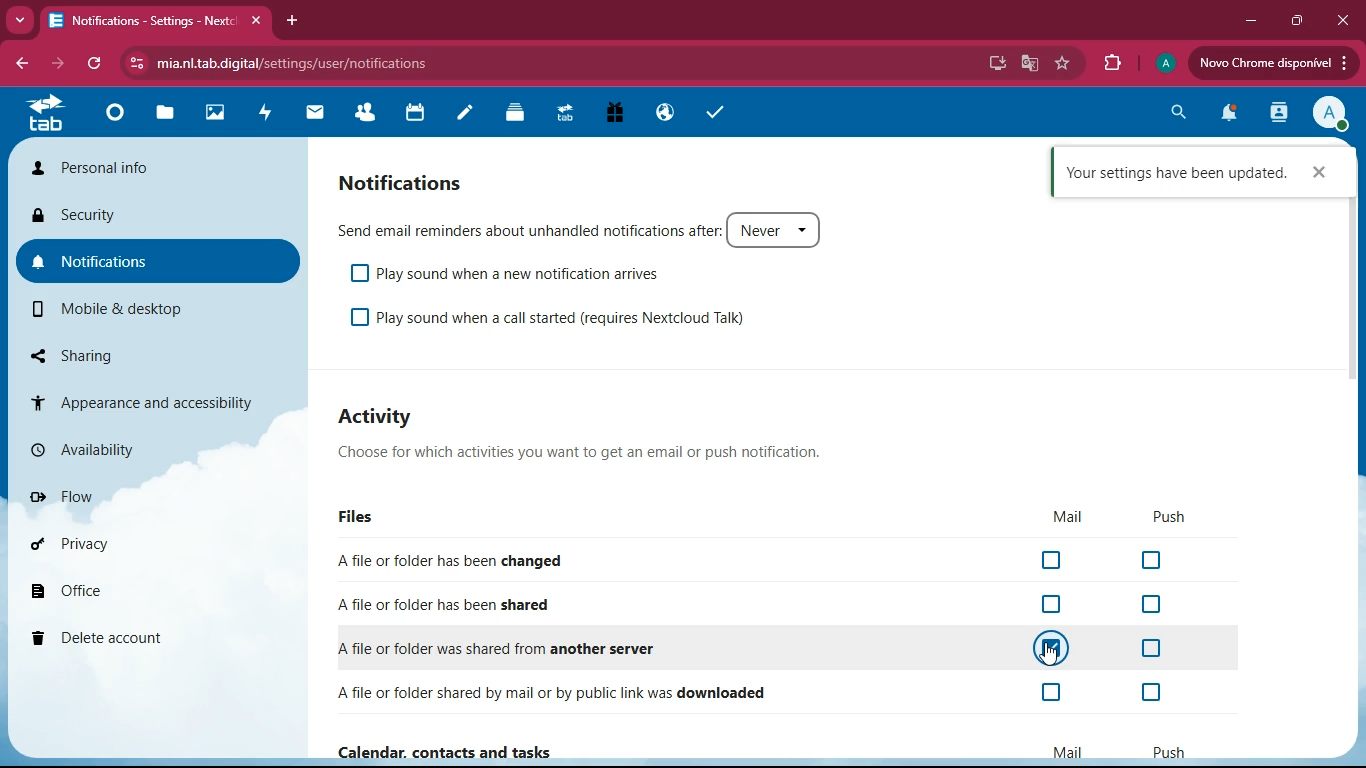 The height and width of the screenshot is (768, 1366). I want to click on close, so click(1319, 173).